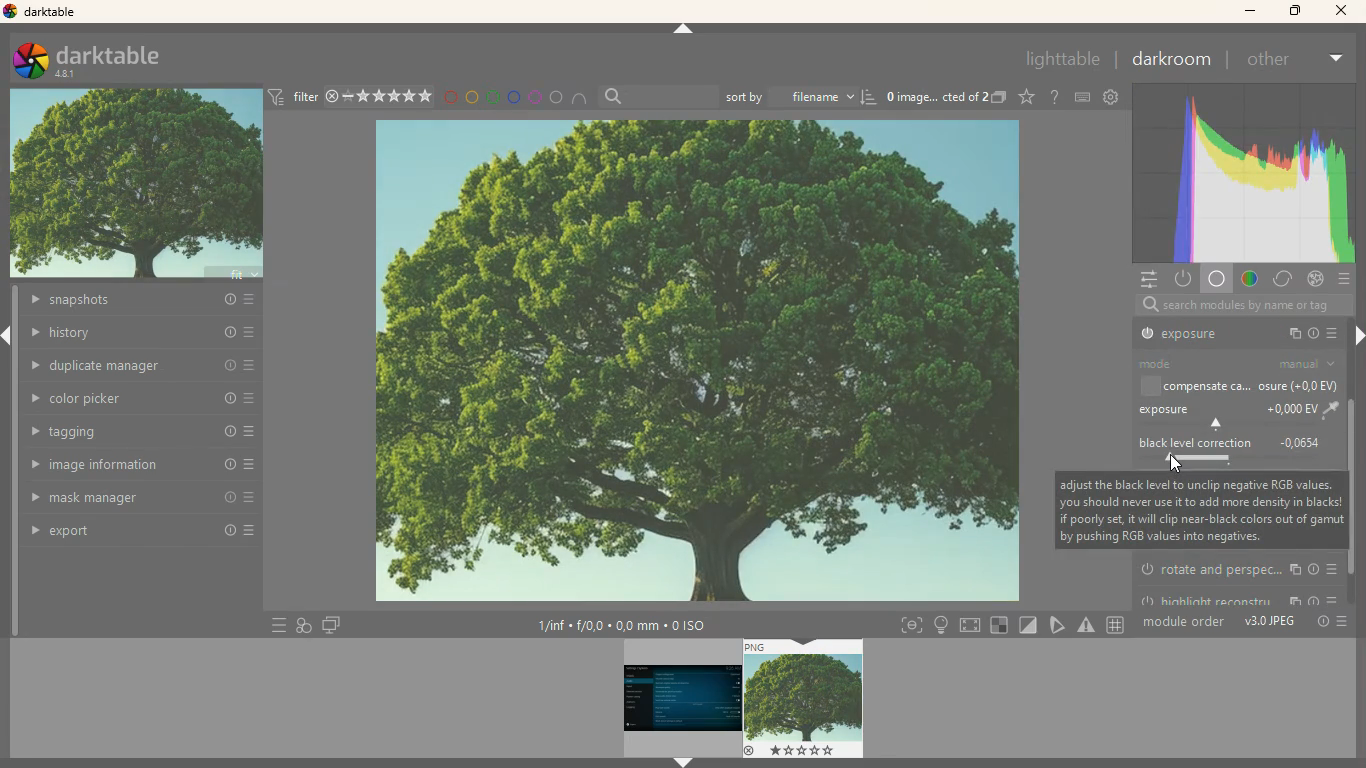  What do you see at coordinates (937, 95) in the screenshot?
I see `image description` at bounding box center [937, 95].